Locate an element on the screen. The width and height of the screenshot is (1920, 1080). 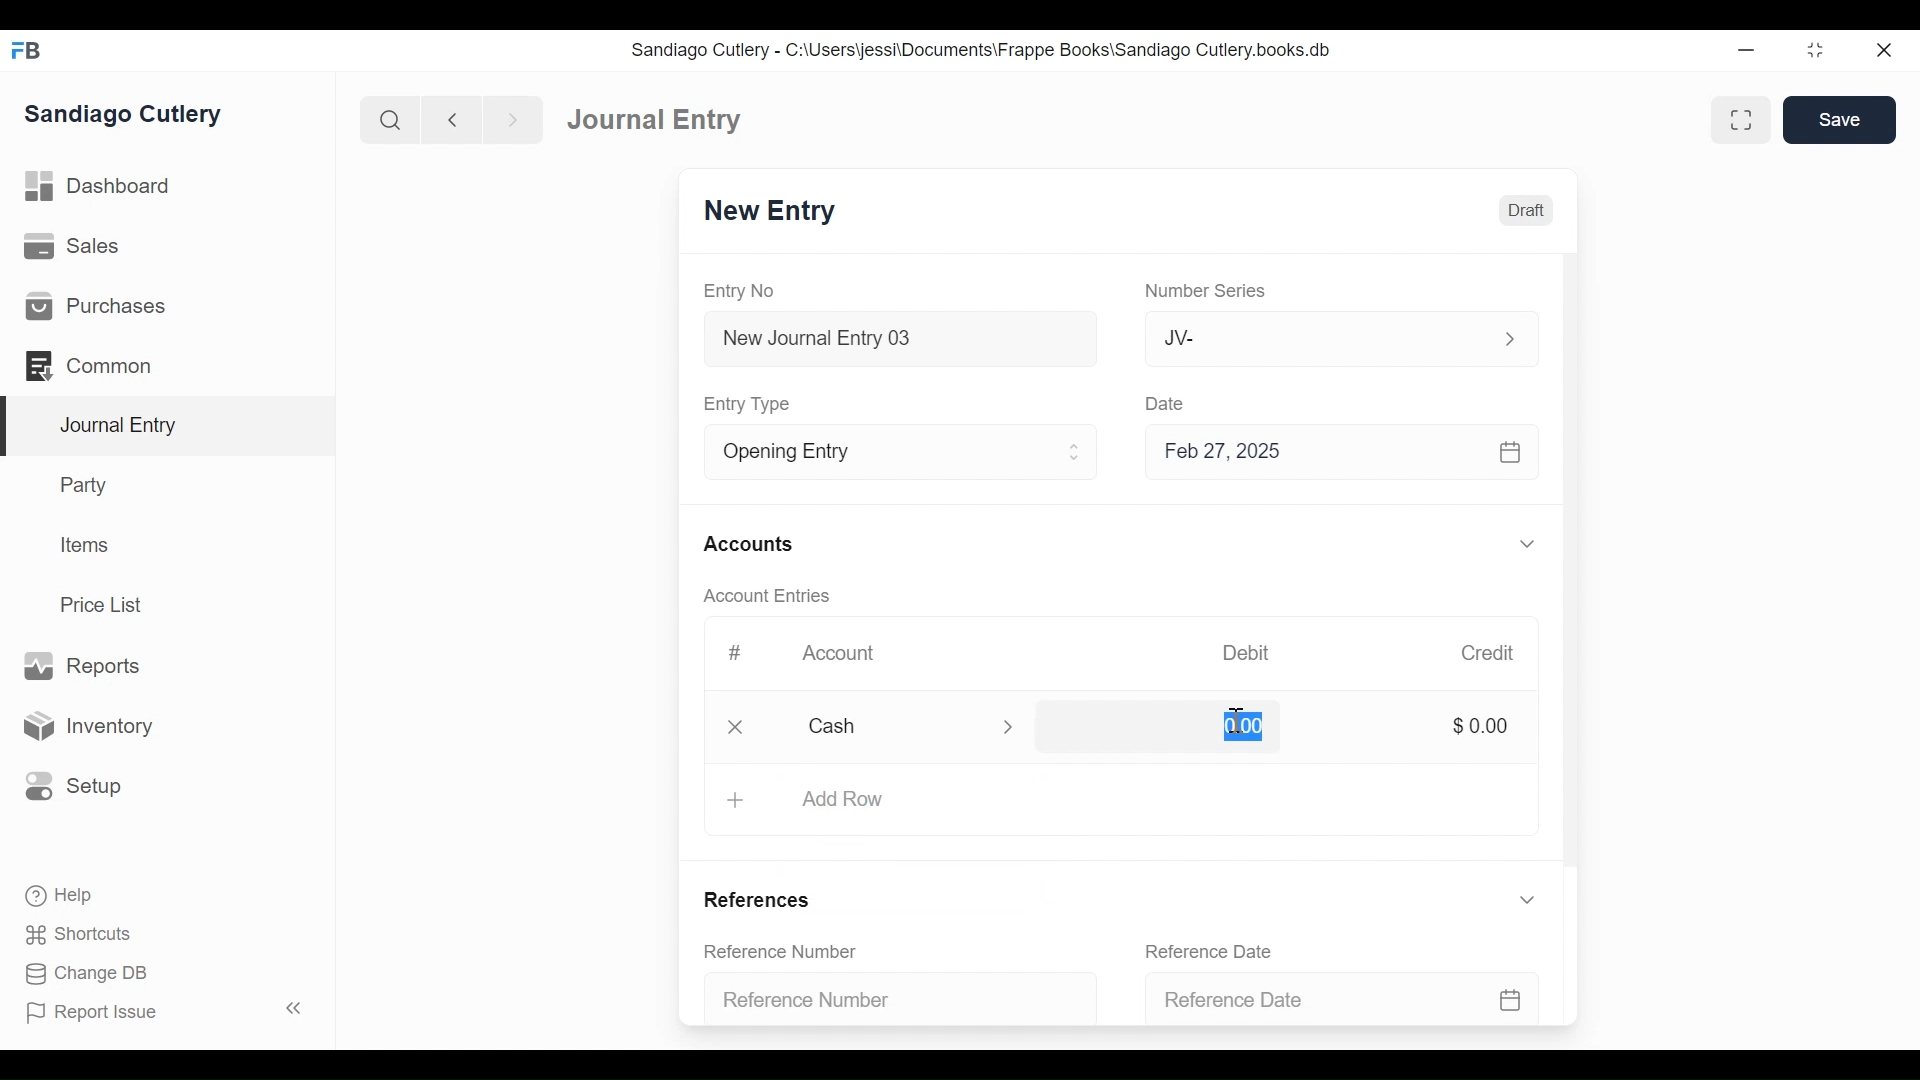
Sandiago Cutlery - C:\Users\jessi\Documents\Frappe Books\Sandiago Cutlery.books.db is located at coordinates (982, 49).